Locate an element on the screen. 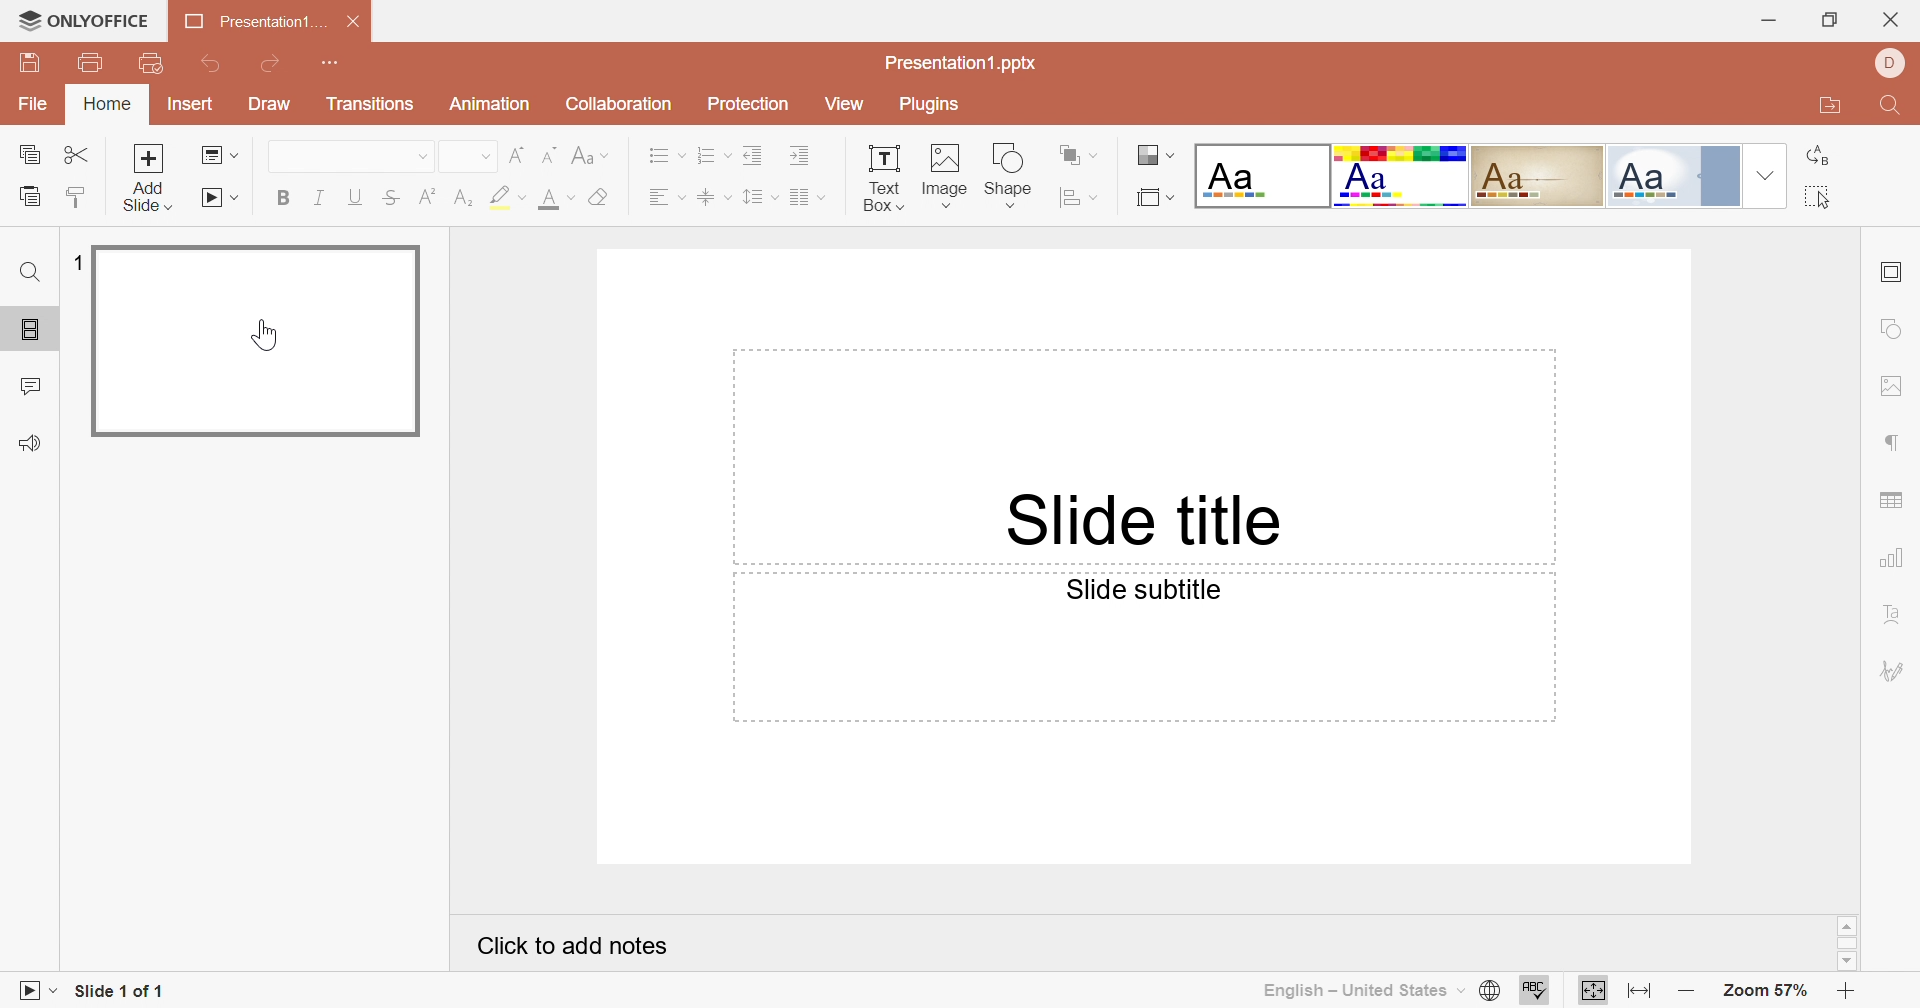  text box is located at coordinates (884, 174).